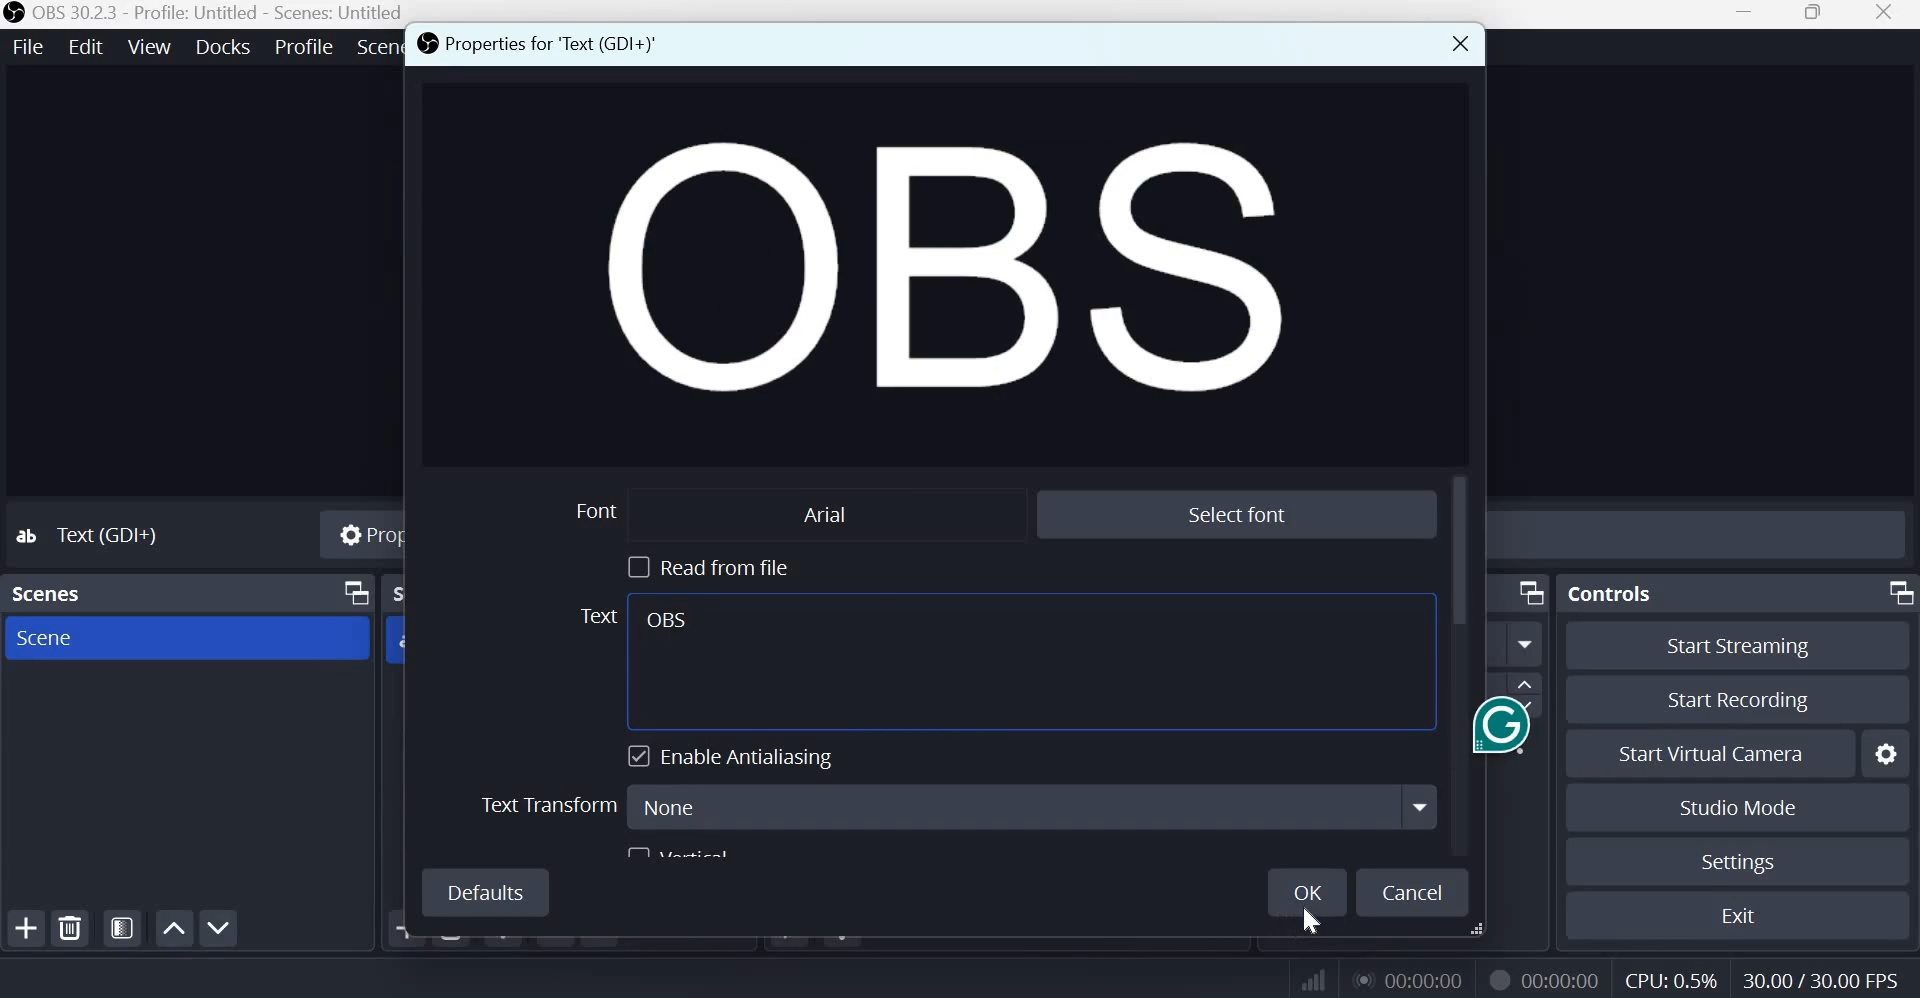 Image resolution: width=1920 pixels, height=998 pixels. I want to click on Grammarly, so click(1473, 726).